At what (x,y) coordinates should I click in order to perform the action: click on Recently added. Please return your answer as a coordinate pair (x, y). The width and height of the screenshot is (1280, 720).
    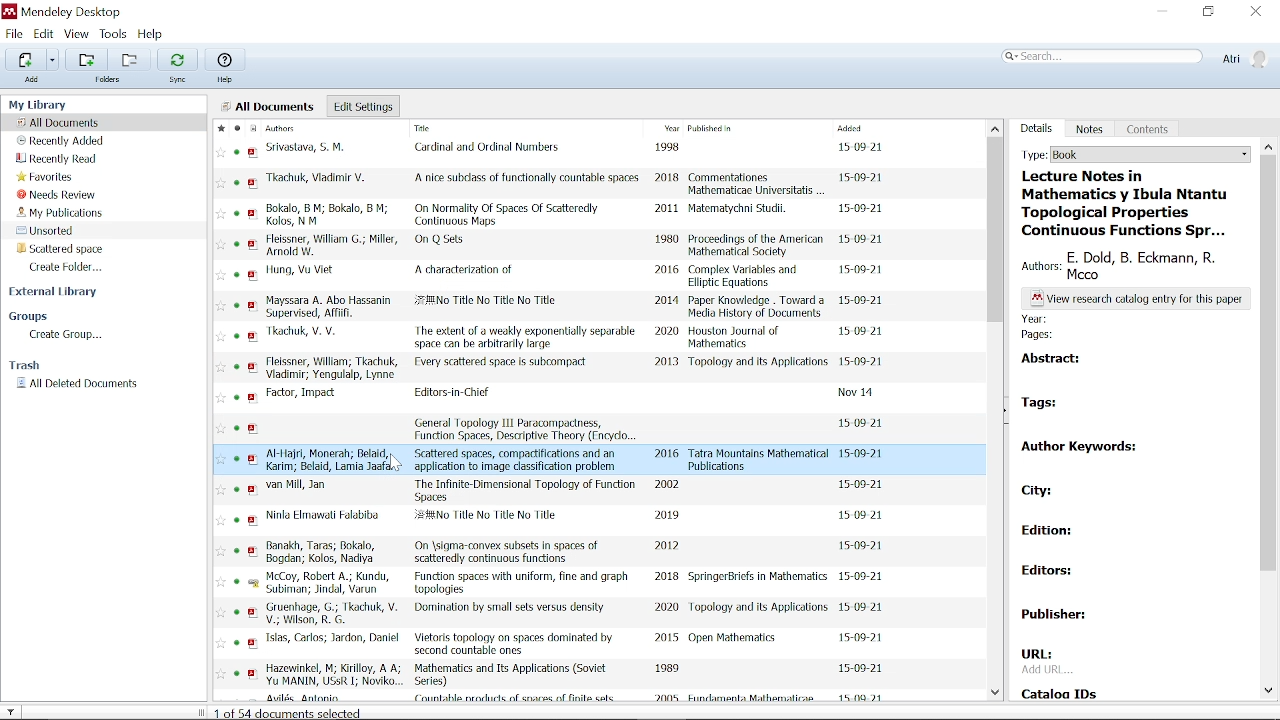
    Looking at the image, I should click on (63, 141).